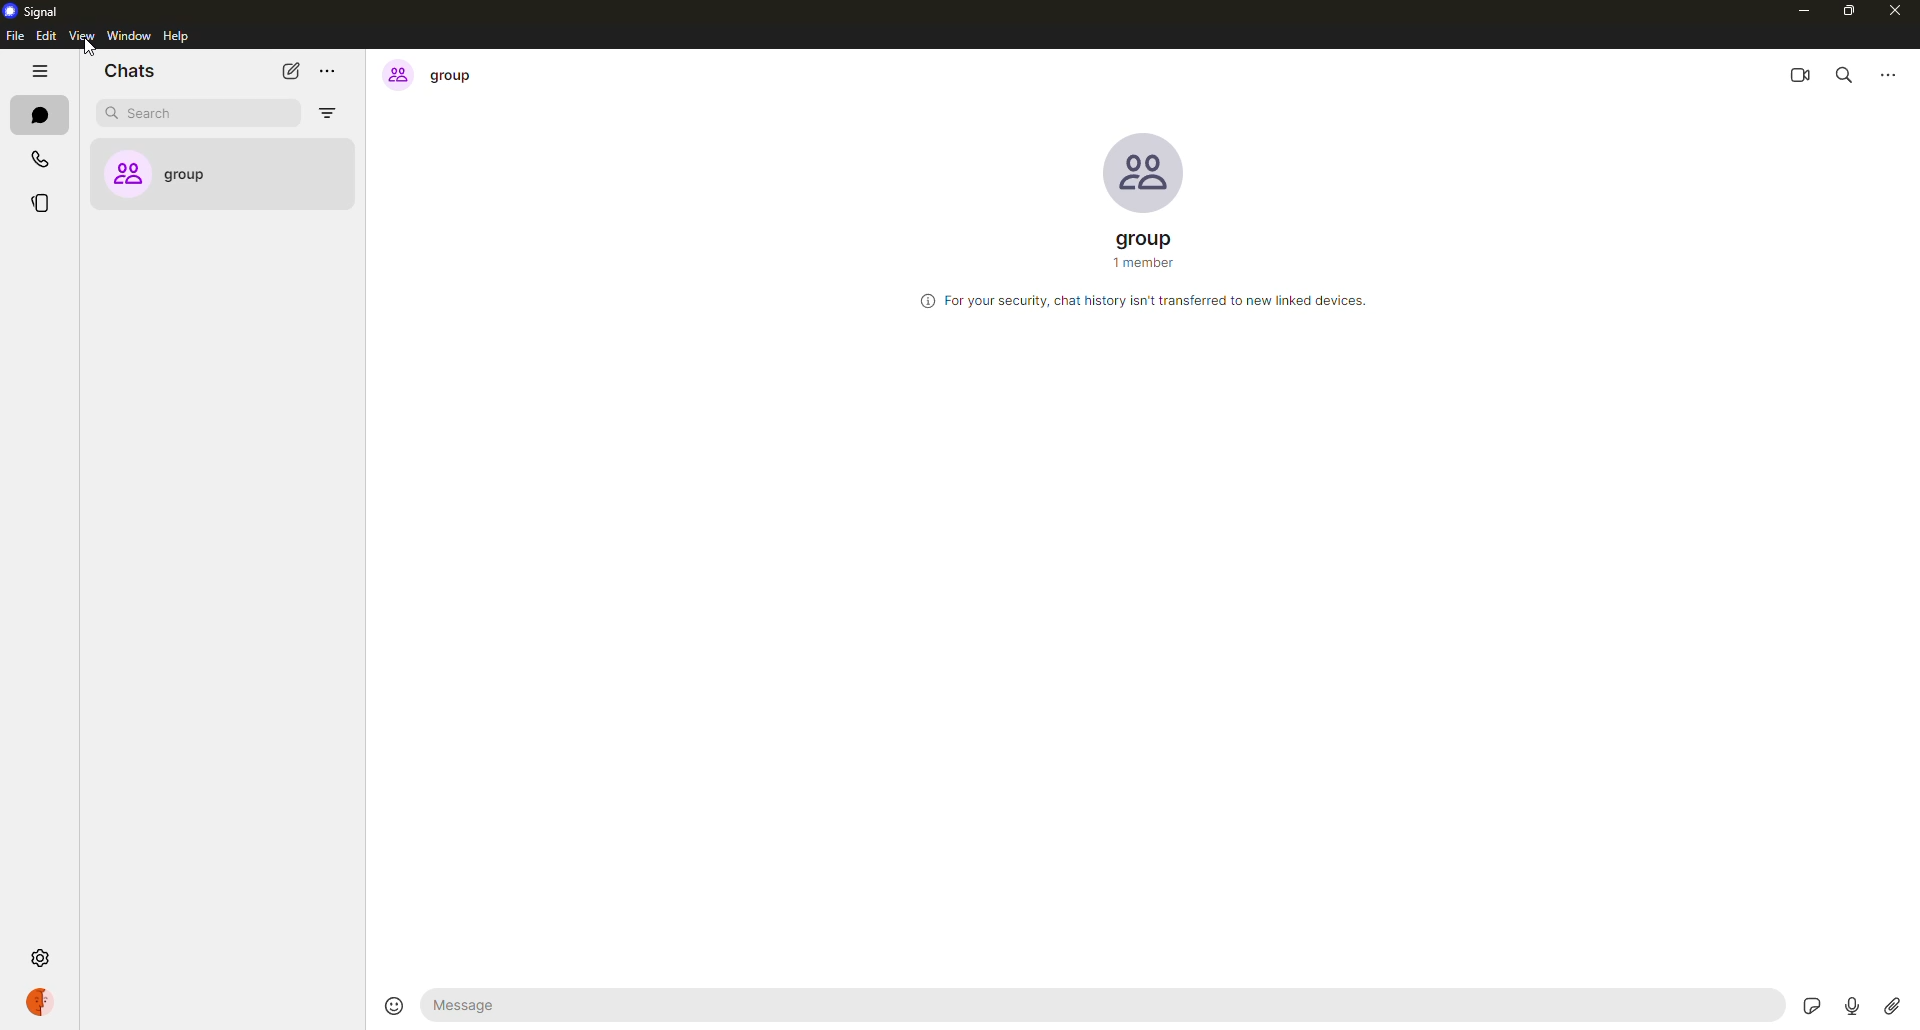 The height and width of the screenshot is (1030, 1920). What do you see at coordinates (79, 35) in the screenshot?
I see `view` at bounding box center [79, 35].